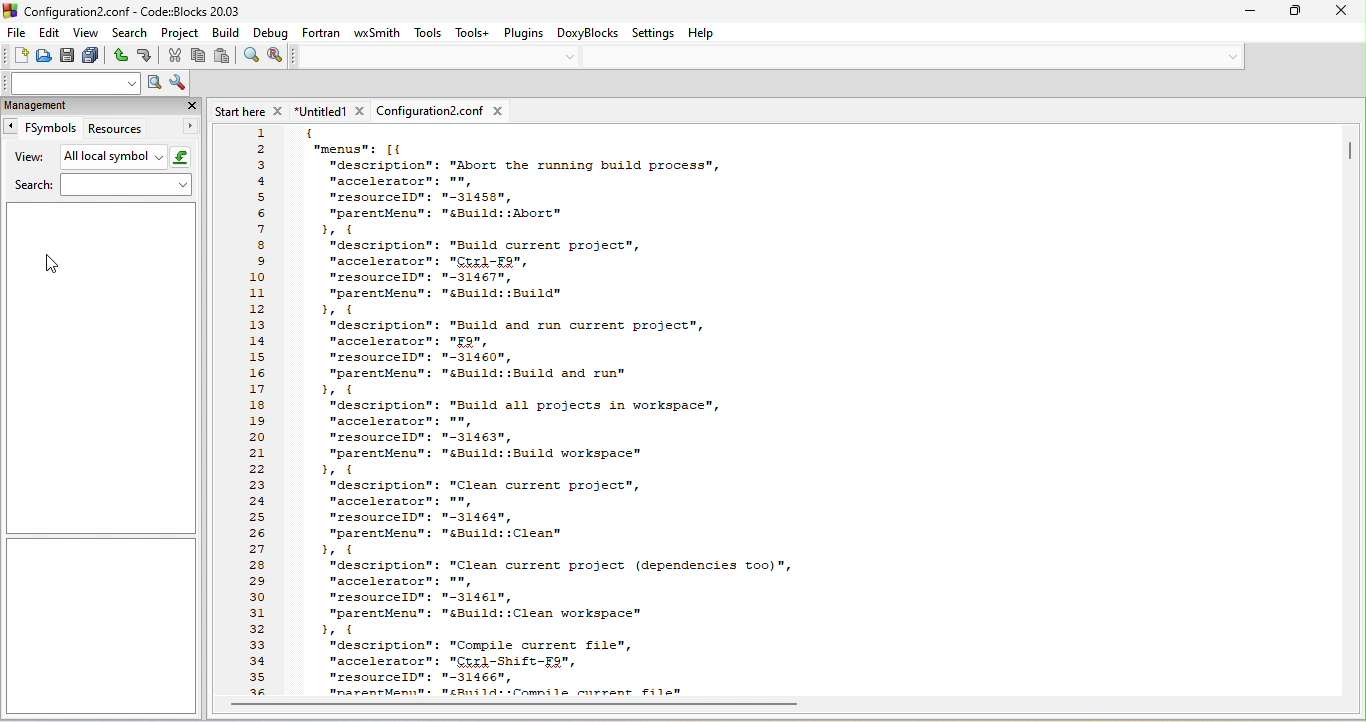  I want to click on logo, so click(10, 11).